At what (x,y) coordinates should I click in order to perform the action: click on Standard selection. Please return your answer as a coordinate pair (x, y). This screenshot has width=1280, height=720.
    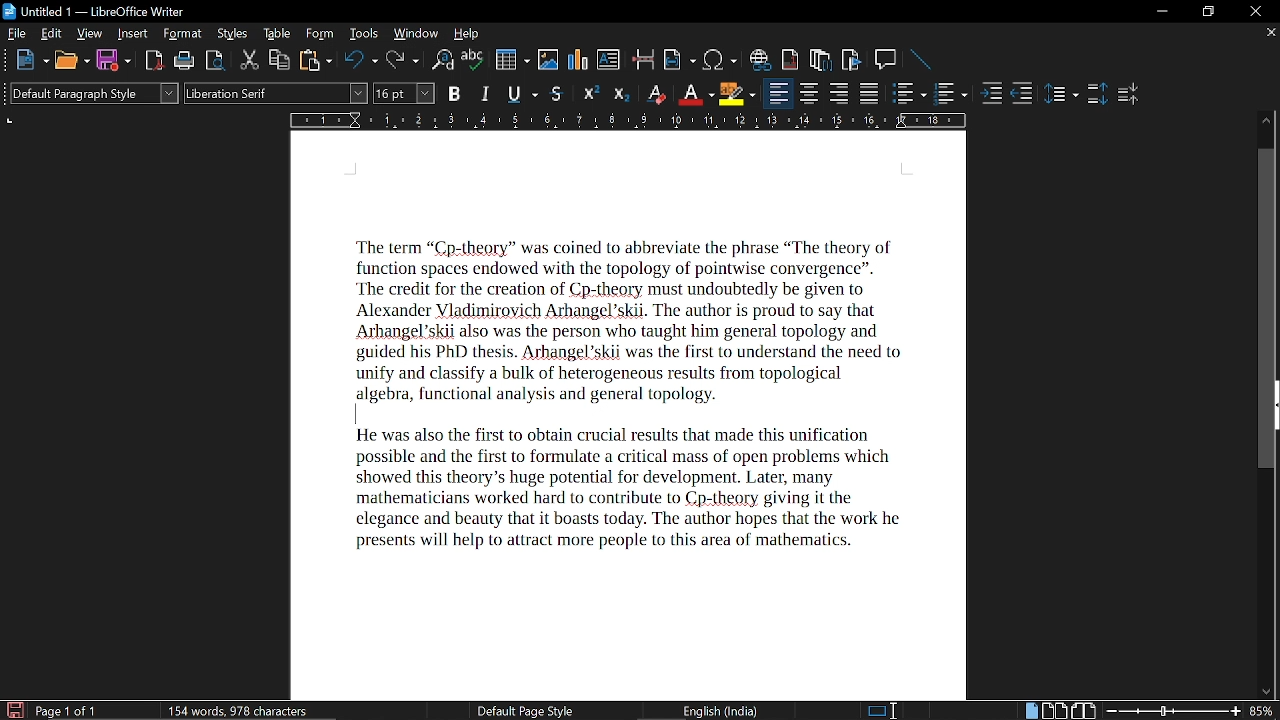
    Looking at the image, I should click on (883, 711).